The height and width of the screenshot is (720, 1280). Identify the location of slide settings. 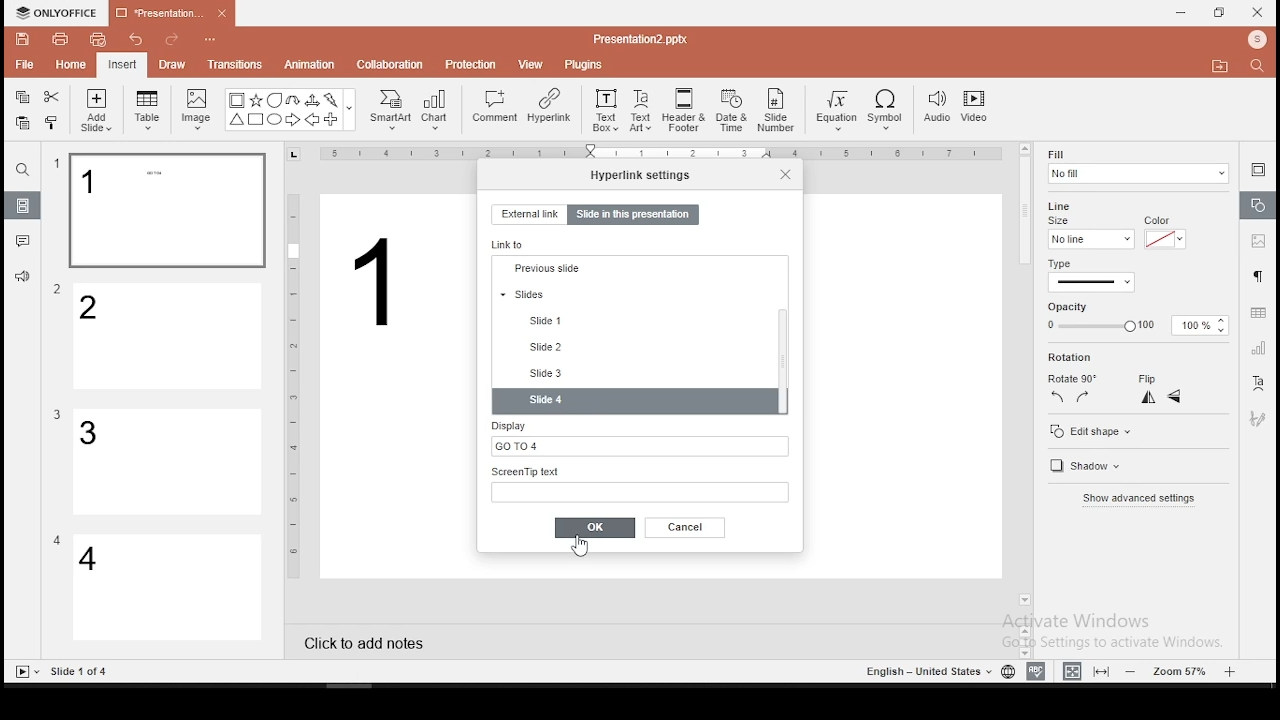
(1258, 169).